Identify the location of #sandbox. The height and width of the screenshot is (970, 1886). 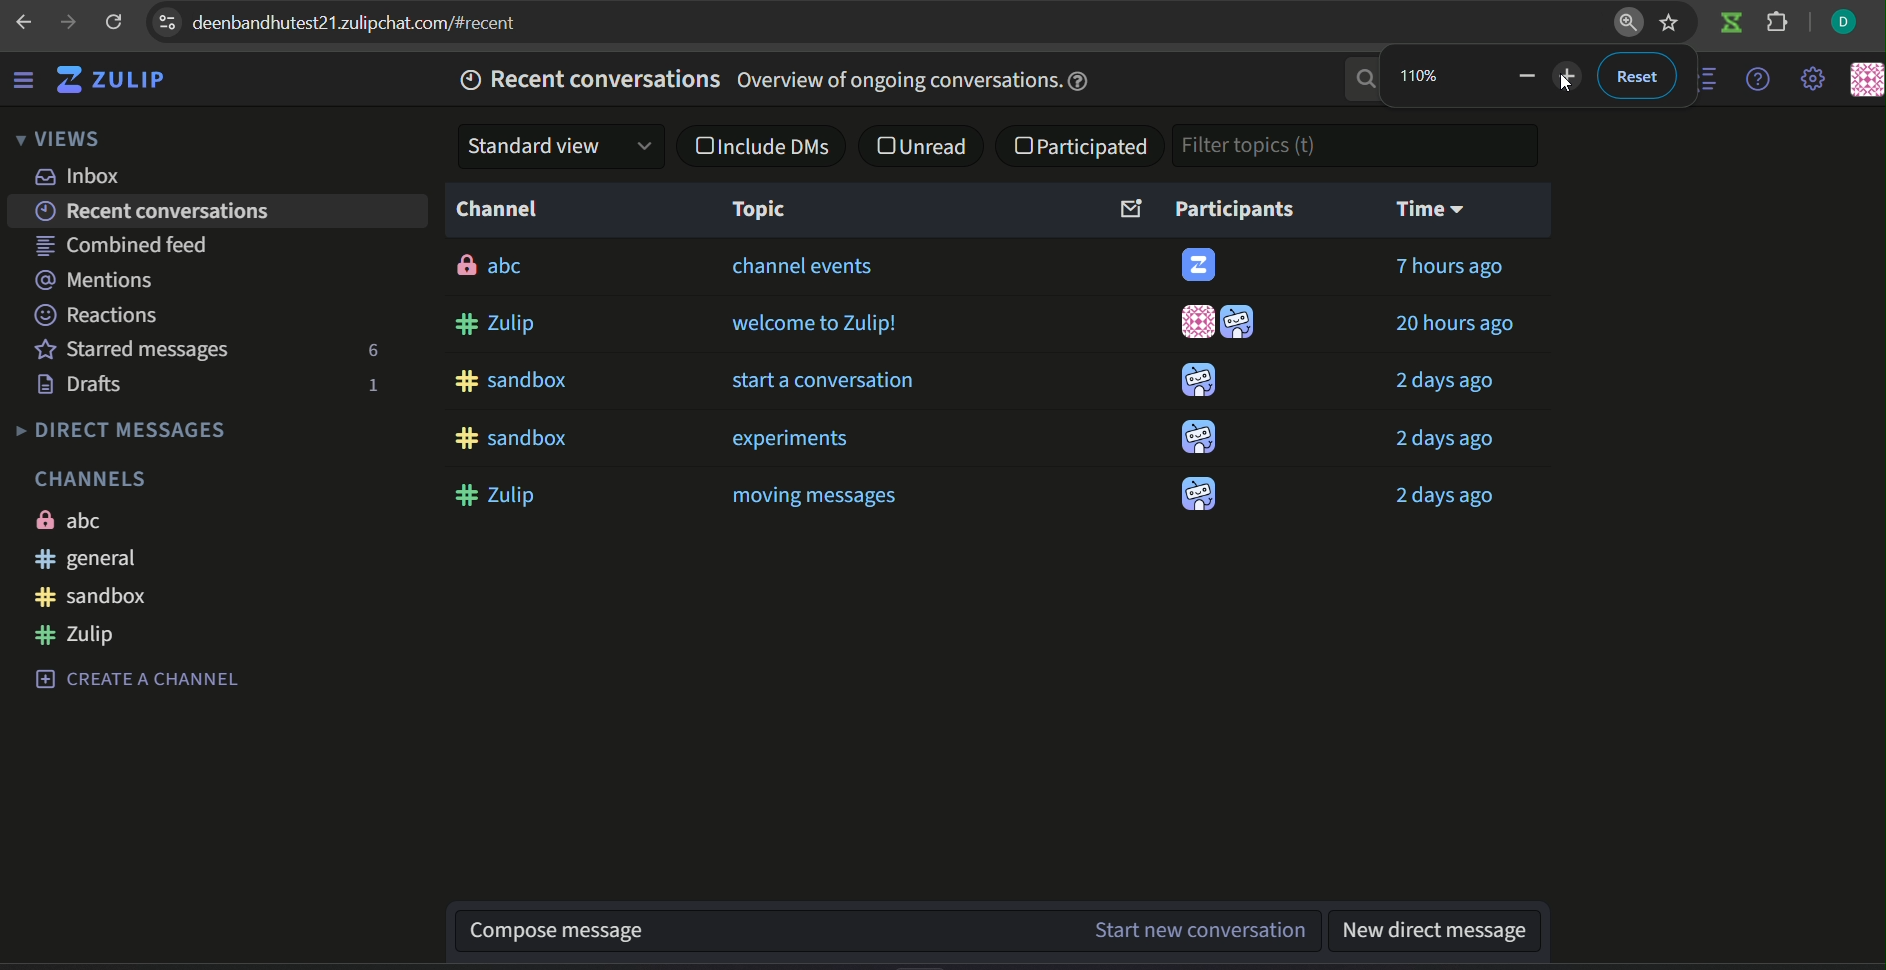
(513, 382).